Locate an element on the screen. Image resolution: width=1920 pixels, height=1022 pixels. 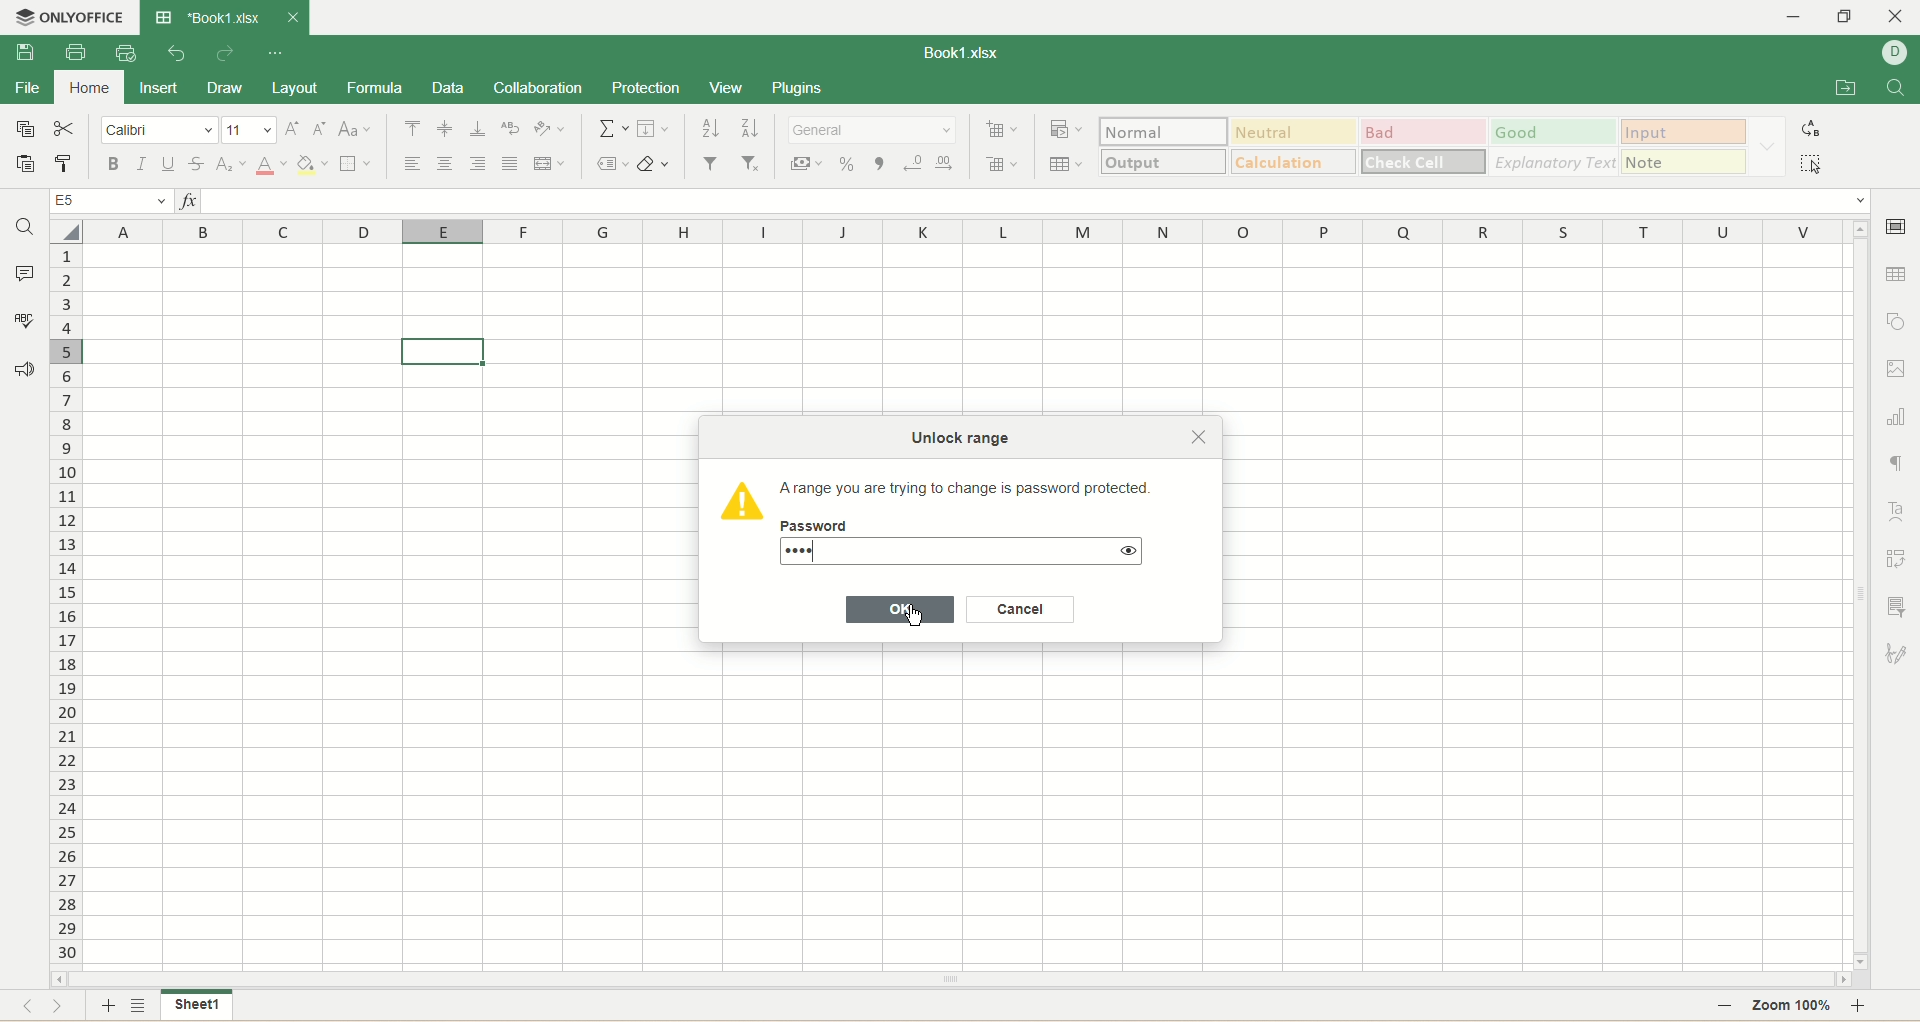
align right is located at coordinates (481, 163).